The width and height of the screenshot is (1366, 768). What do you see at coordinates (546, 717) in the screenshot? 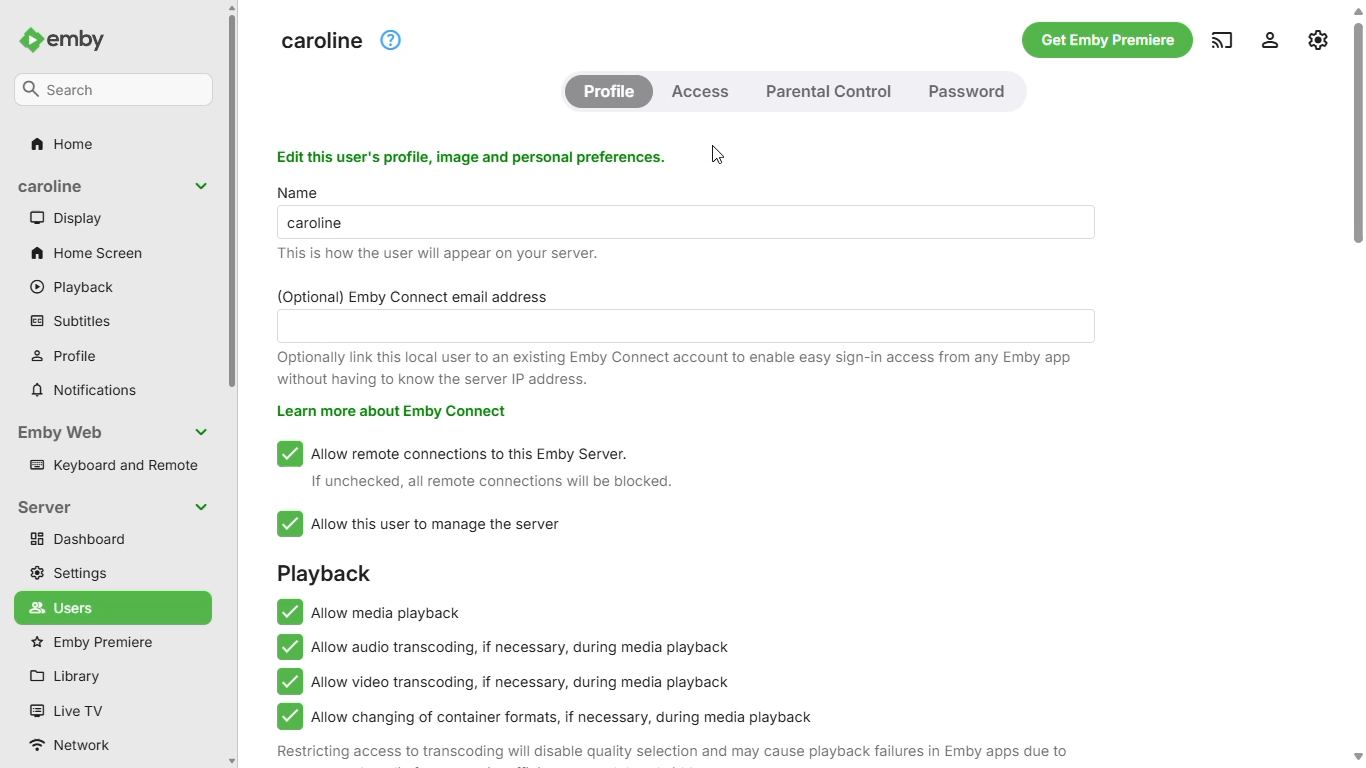
I see `allow changing of container formats, if necessary, during media playback` at bounding box center [546, 717].